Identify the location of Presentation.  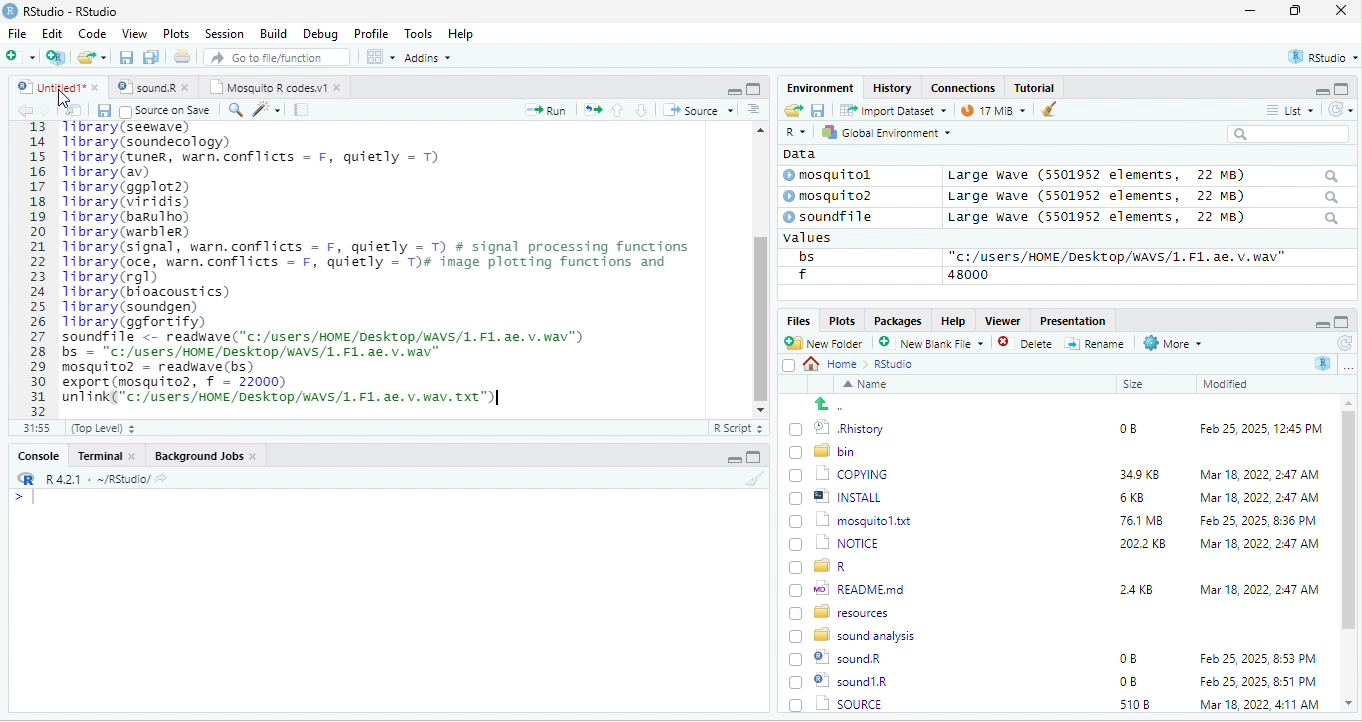
(1071, 320).